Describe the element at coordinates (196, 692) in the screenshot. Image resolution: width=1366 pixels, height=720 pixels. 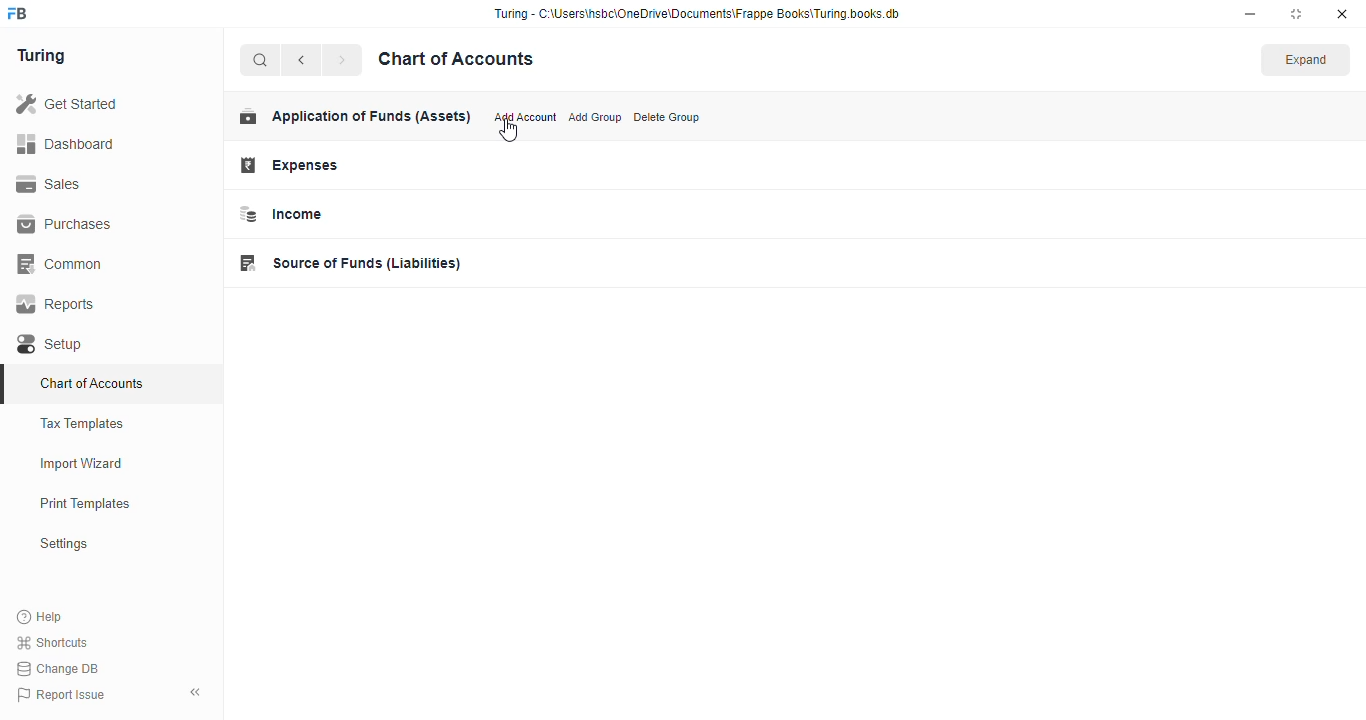
I see `toggle sidebar` at that location.